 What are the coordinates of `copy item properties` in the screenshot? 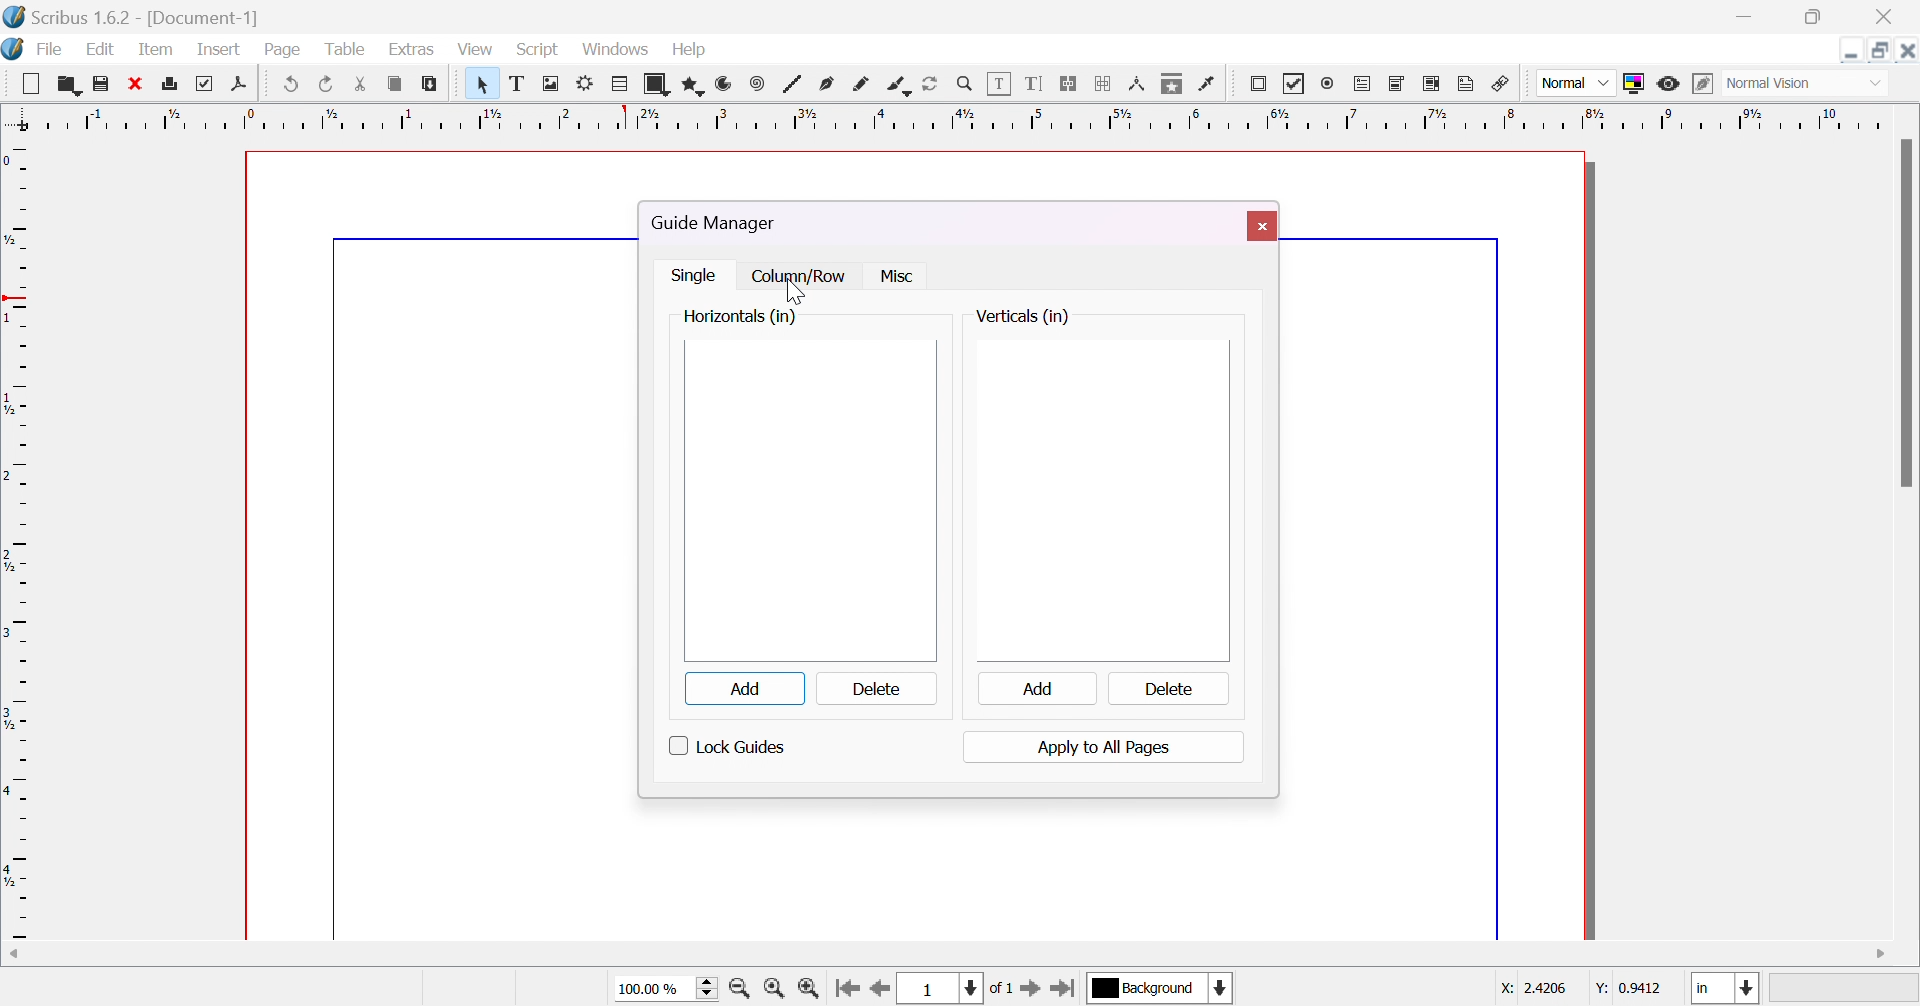 It's located at (1174, 85).